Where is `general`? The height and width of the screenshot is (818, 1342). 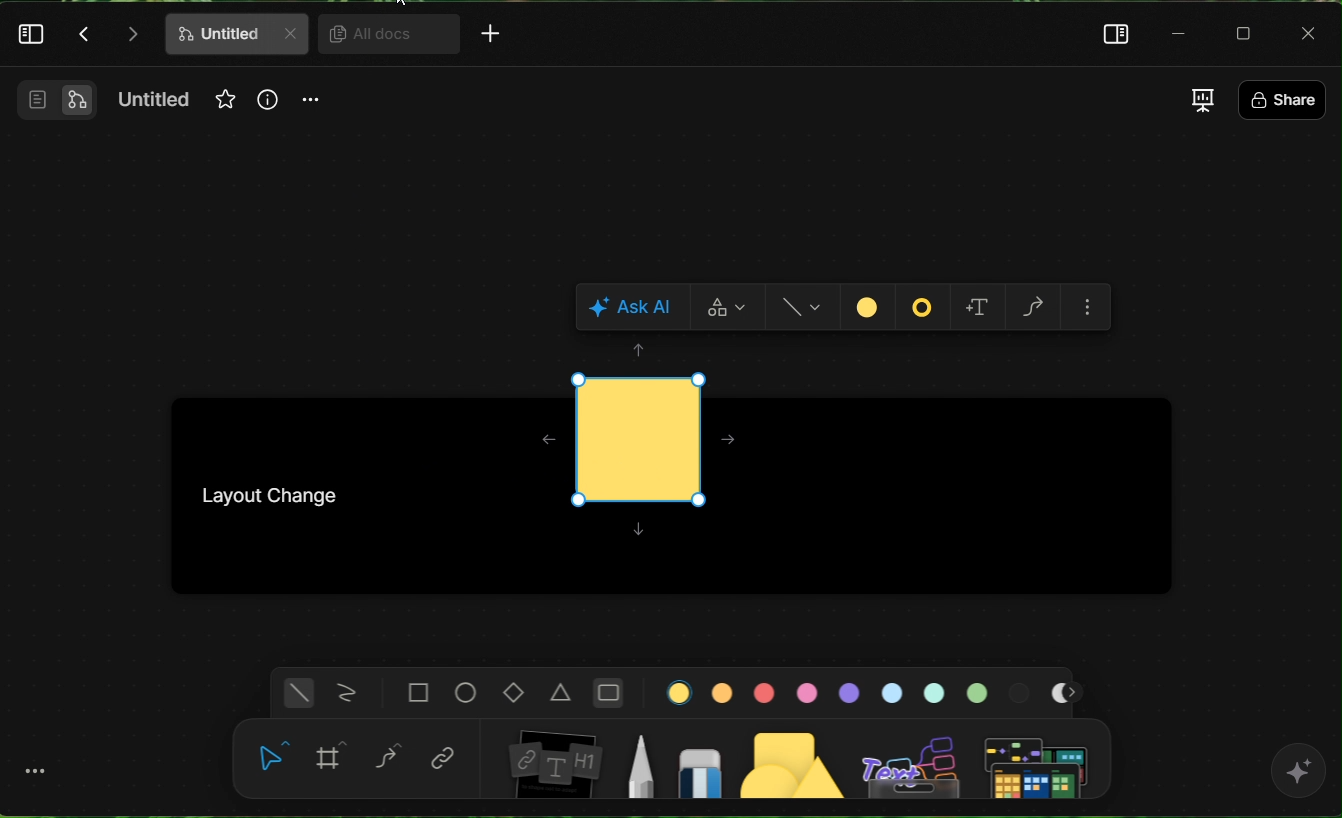 general is located at coordinates (296, 694).